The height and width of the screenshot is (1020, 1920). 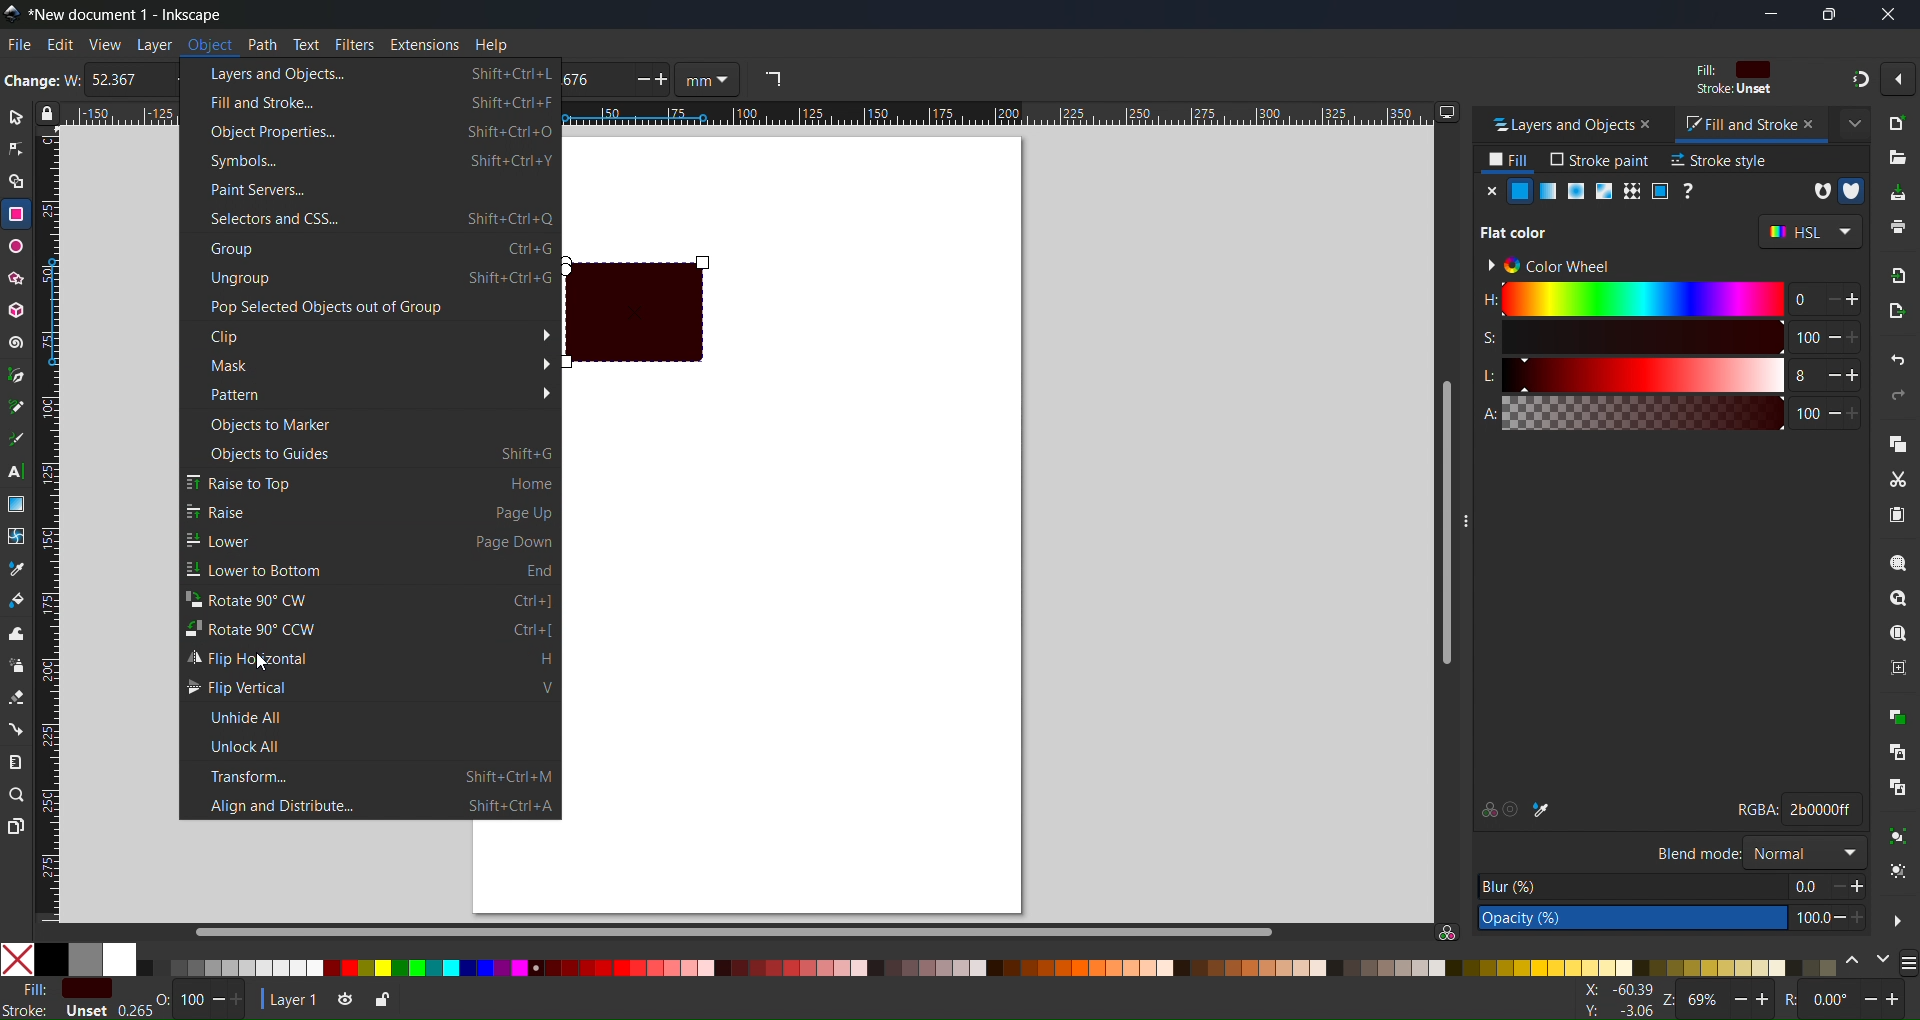 I want to click on Undo, so click(x=1900, y=363).